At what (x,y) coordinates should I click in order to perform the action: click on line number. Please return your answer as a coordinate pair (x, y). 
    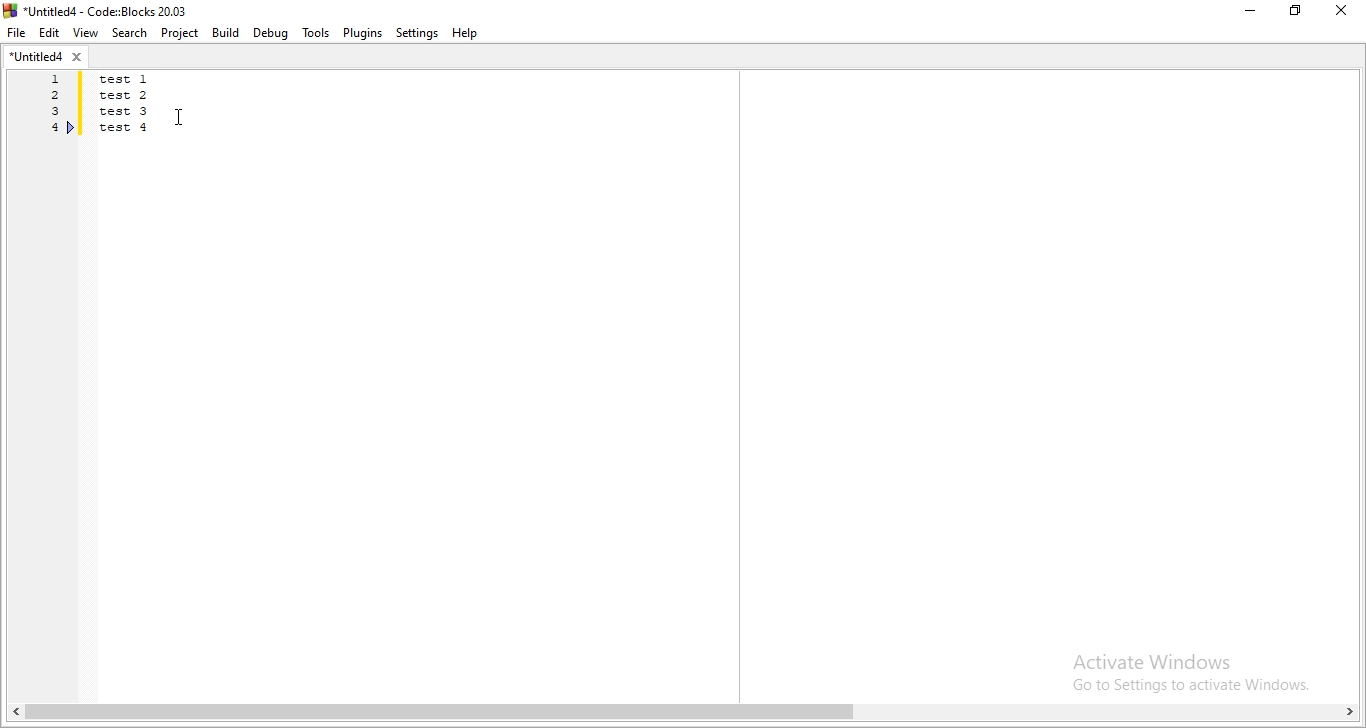
    Looking at the image, I should click on (50, 107).